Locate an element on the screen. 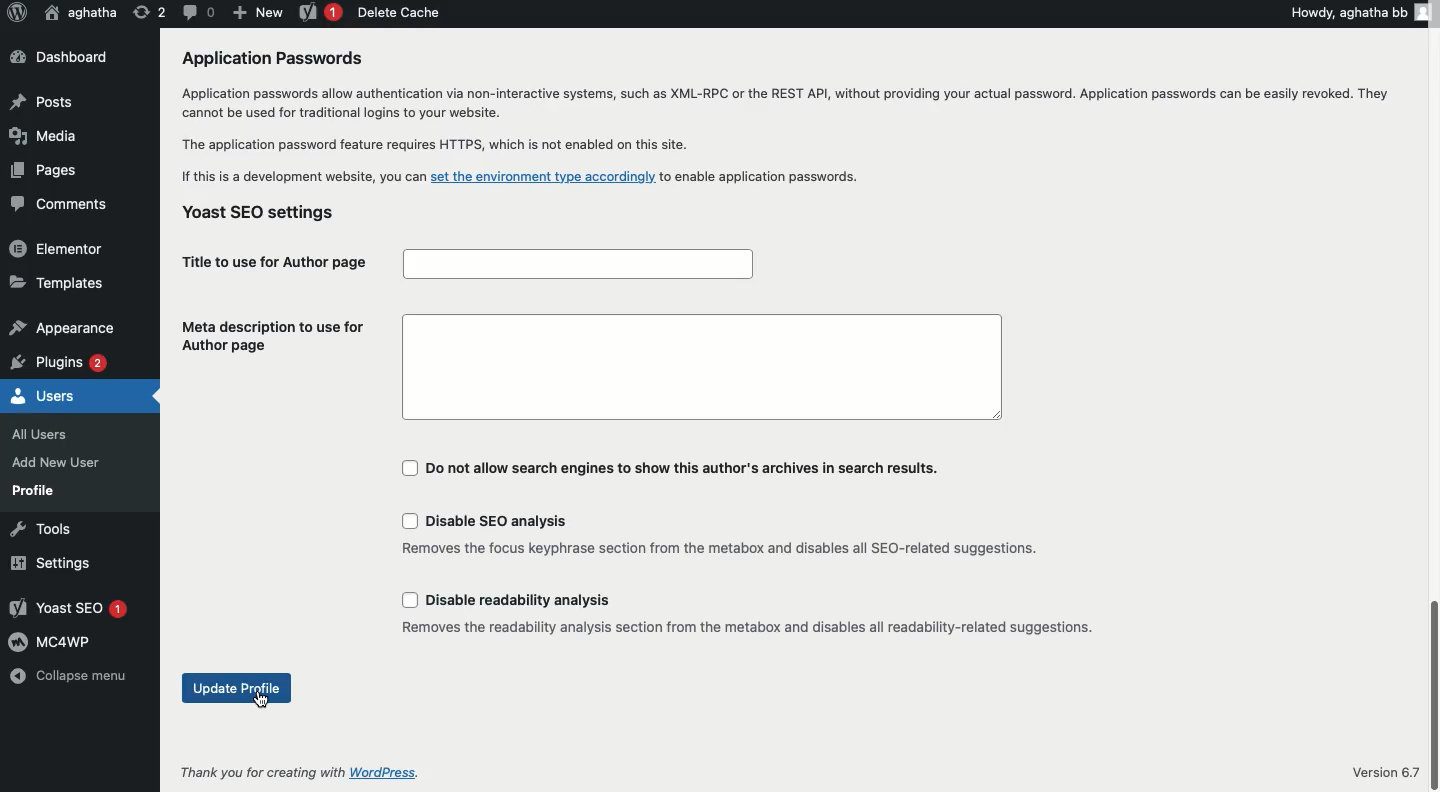  Thank you for creating with WordPress. is located at coordinates (306, 765).